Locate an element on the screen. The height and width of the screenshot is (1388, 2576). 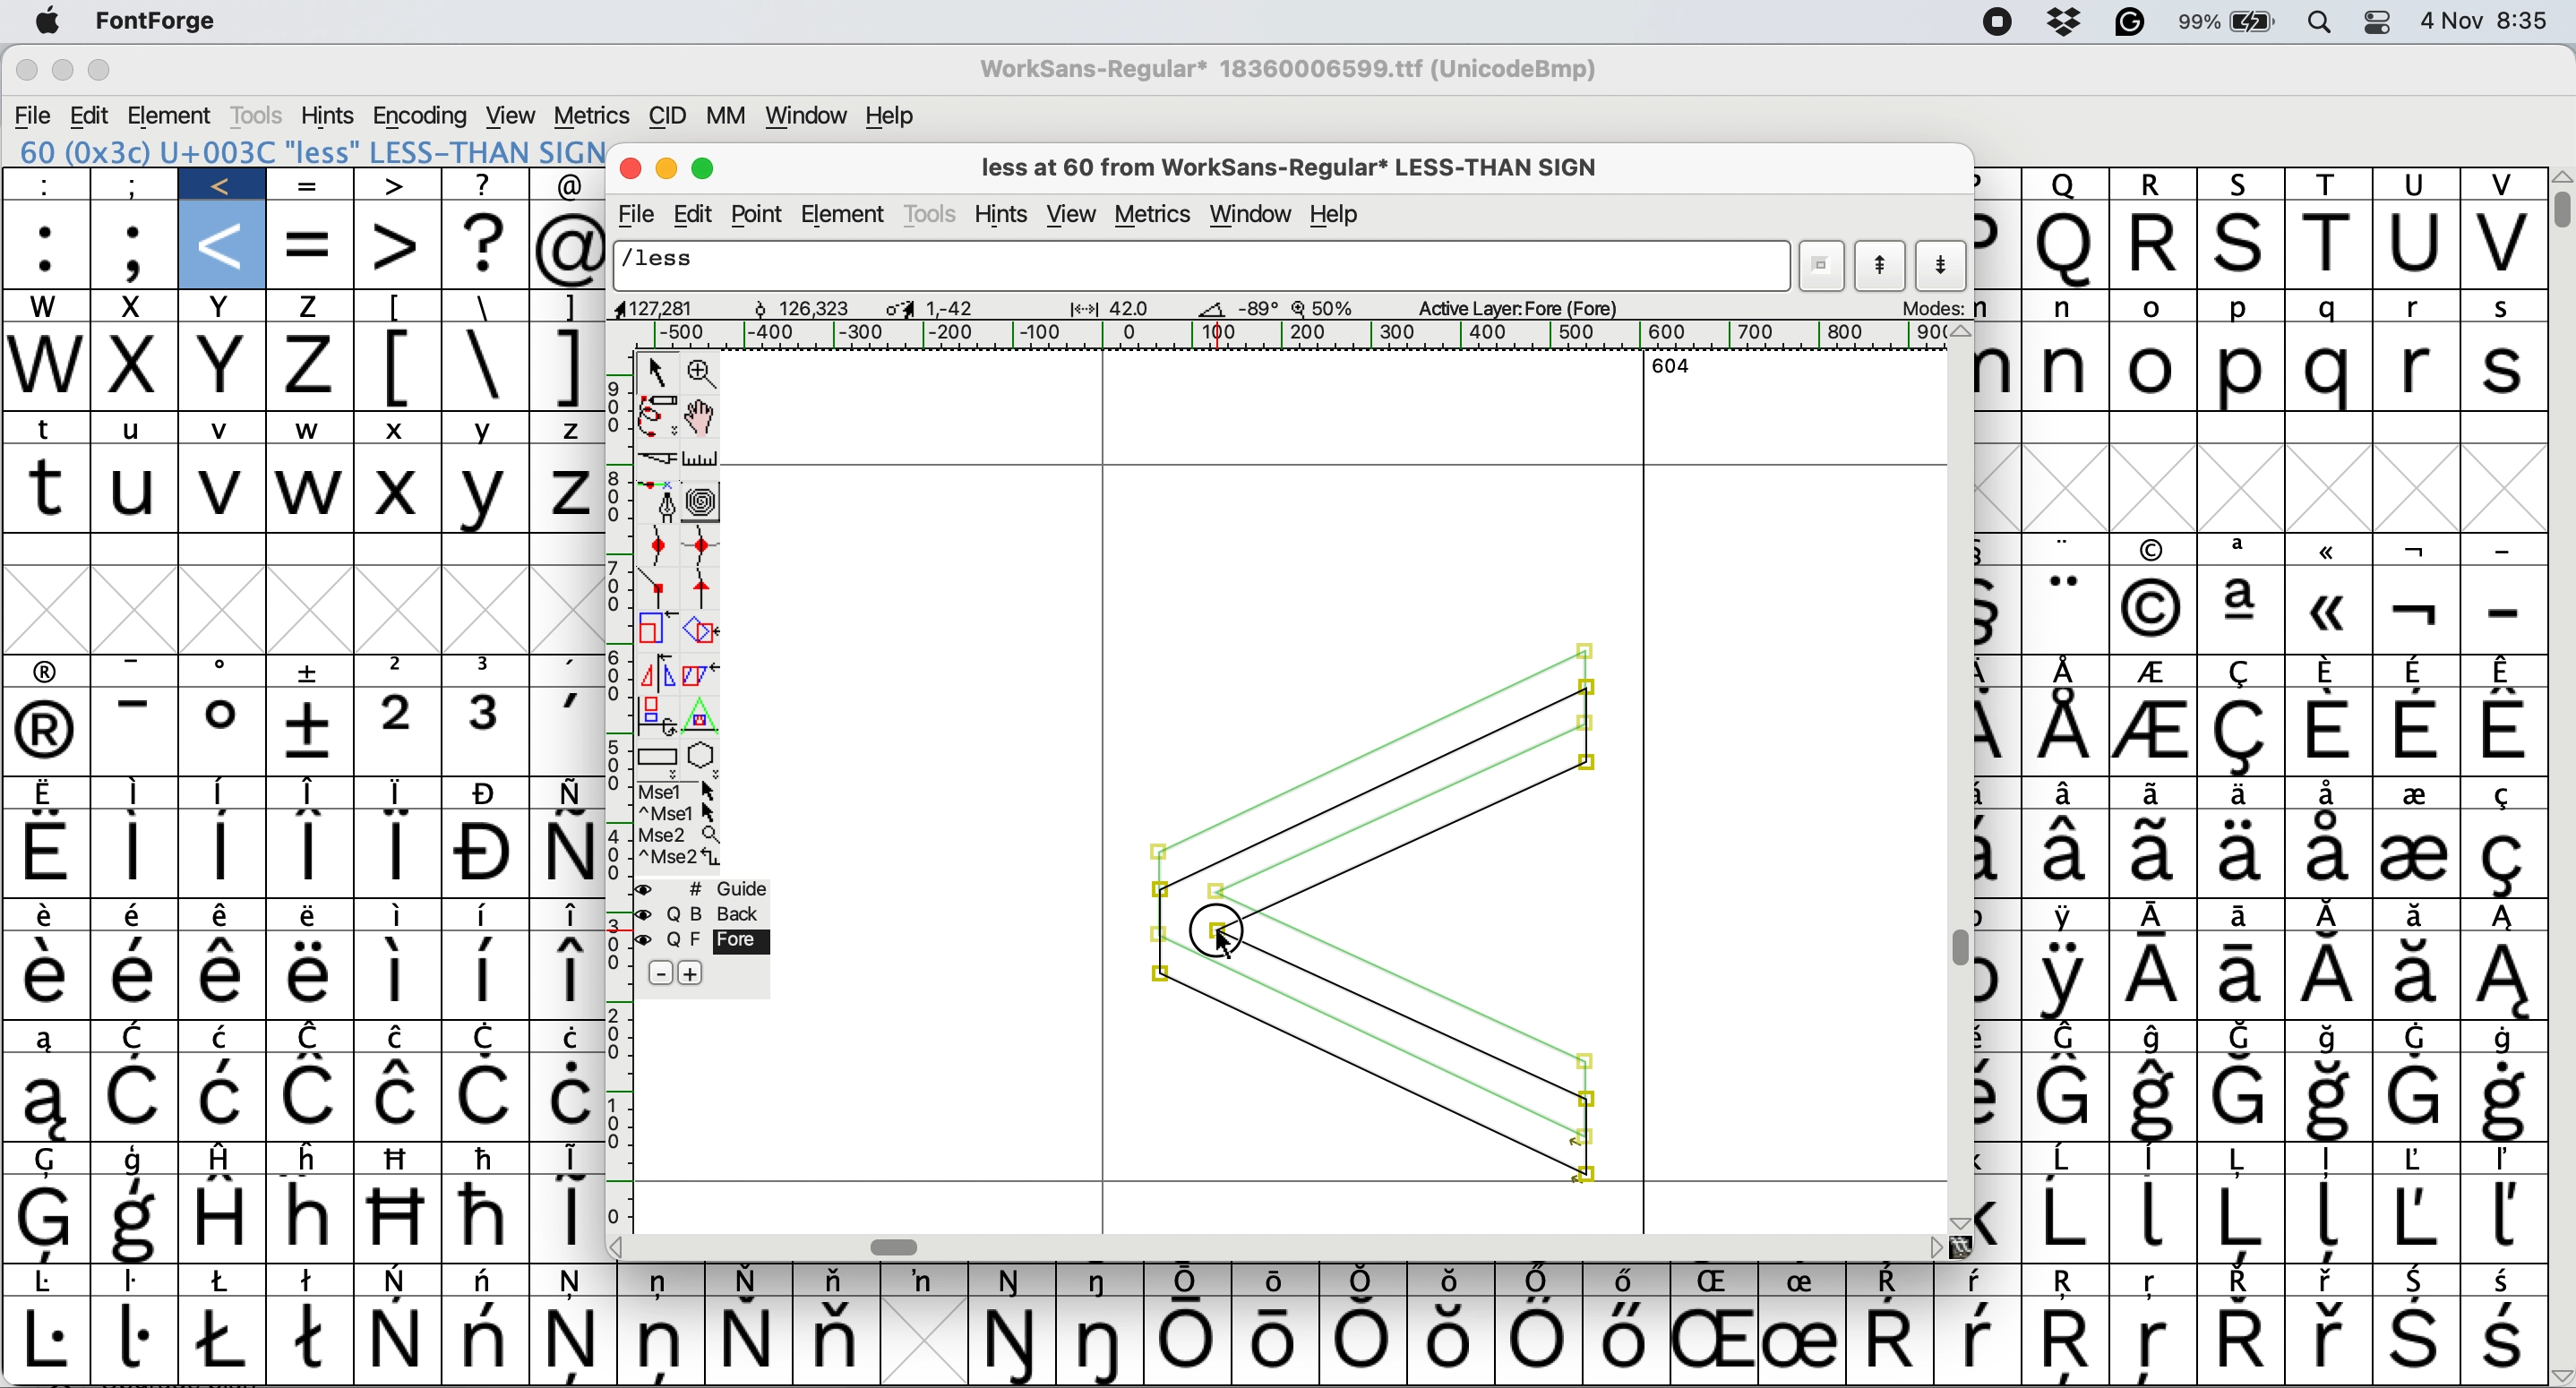
Symbol is located at coordinates (2504, 855).